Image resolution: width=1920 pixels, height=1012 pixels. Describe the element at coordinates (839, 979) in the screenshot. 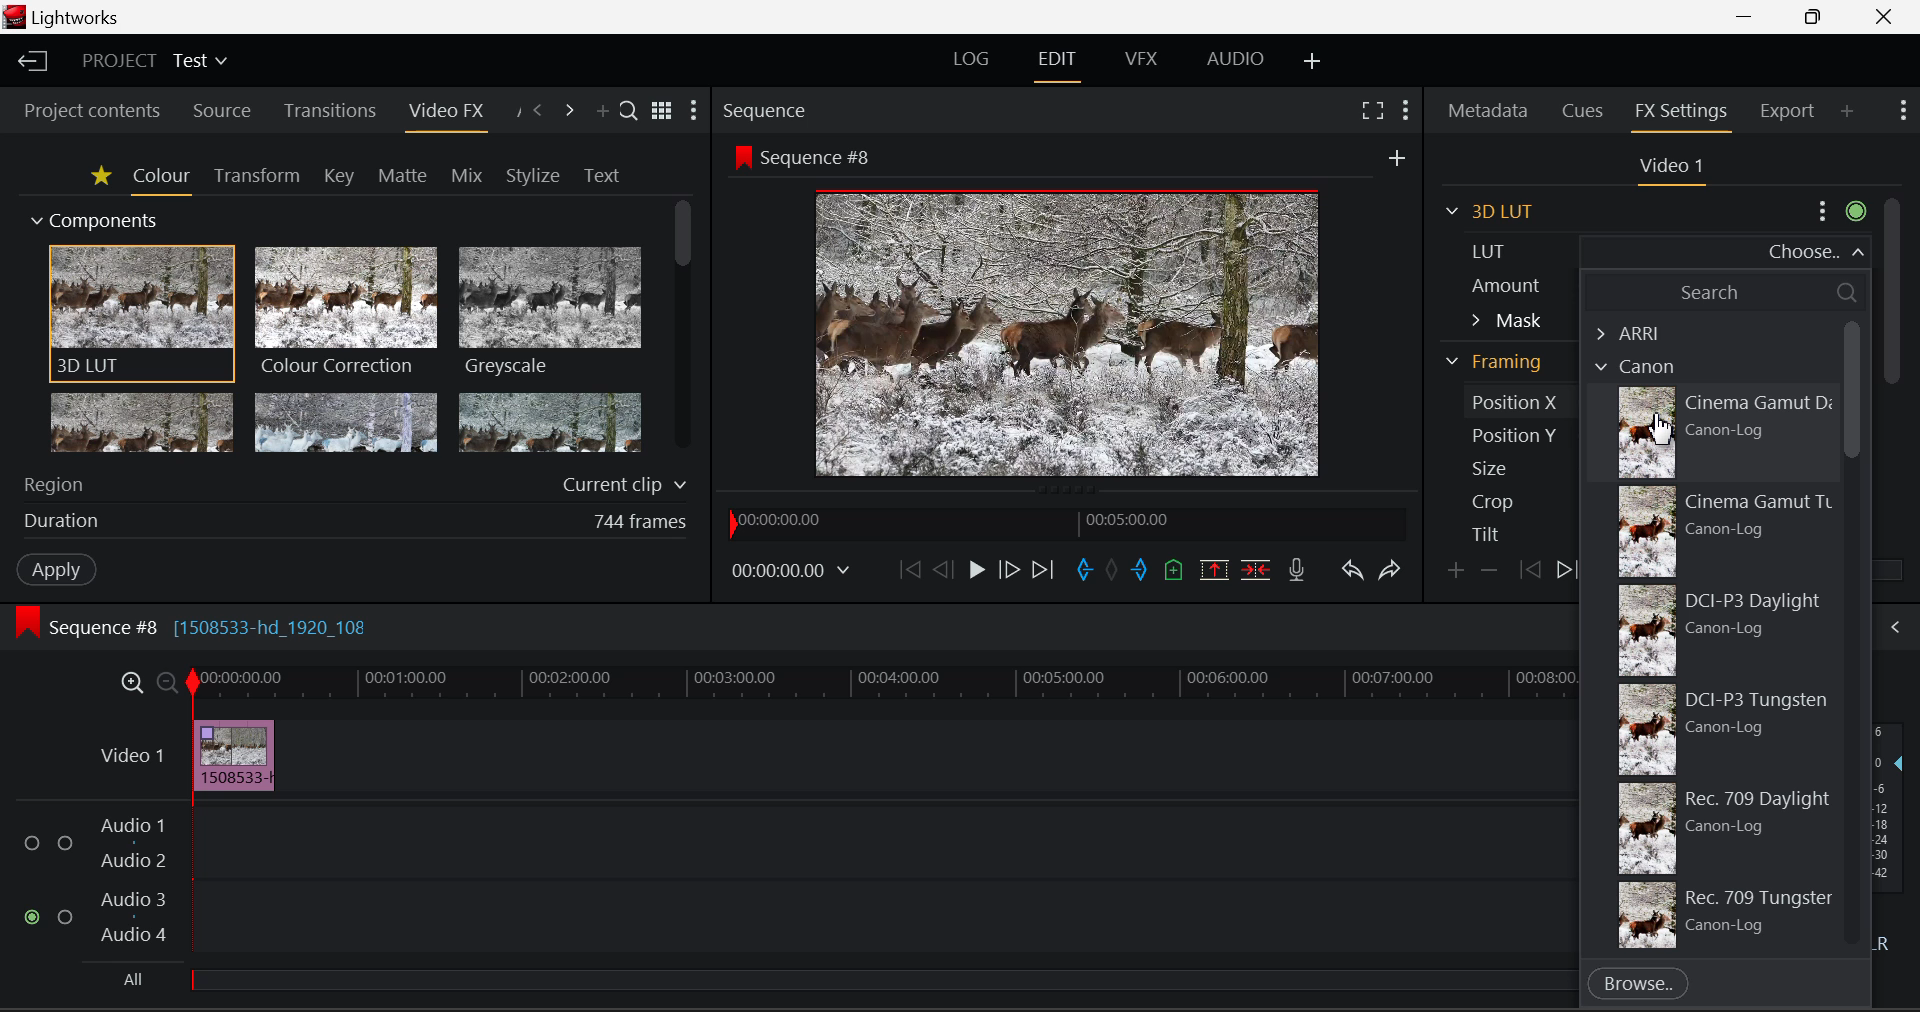

I see `All` at that location.